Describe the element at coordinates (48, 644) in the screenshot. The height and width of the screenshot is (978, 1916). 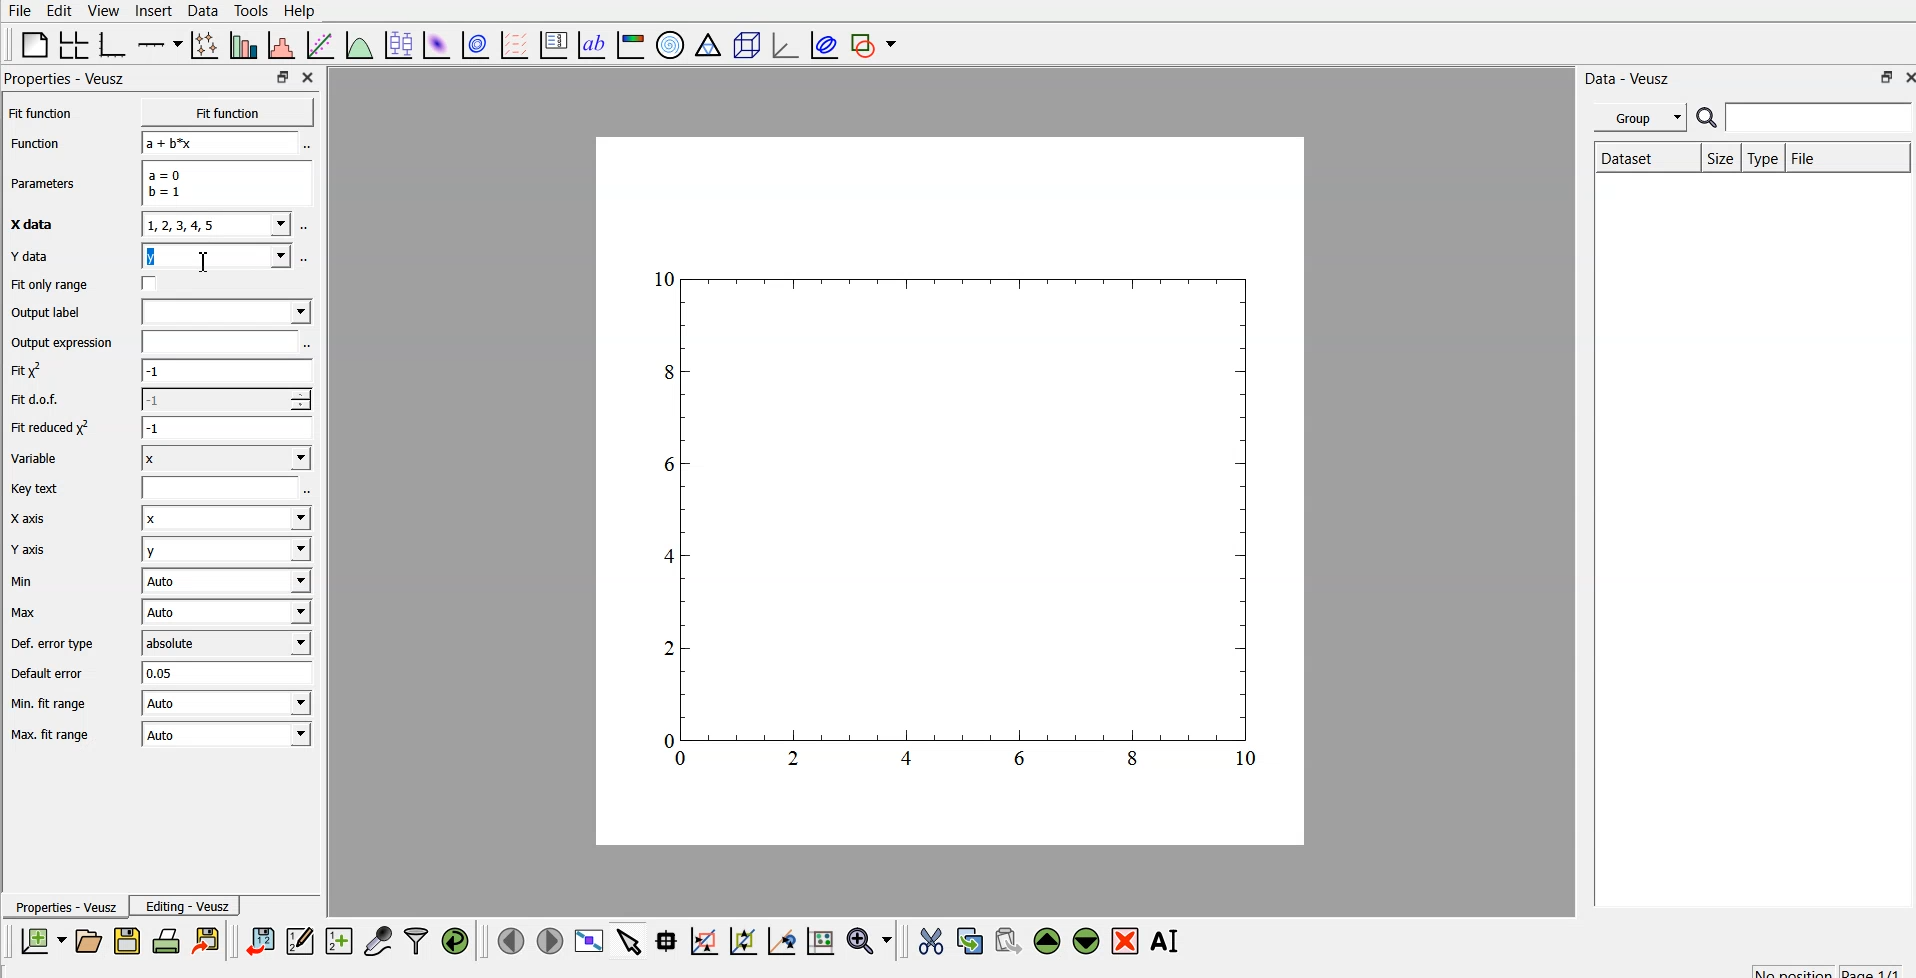
I see `Def. error type` at that location.